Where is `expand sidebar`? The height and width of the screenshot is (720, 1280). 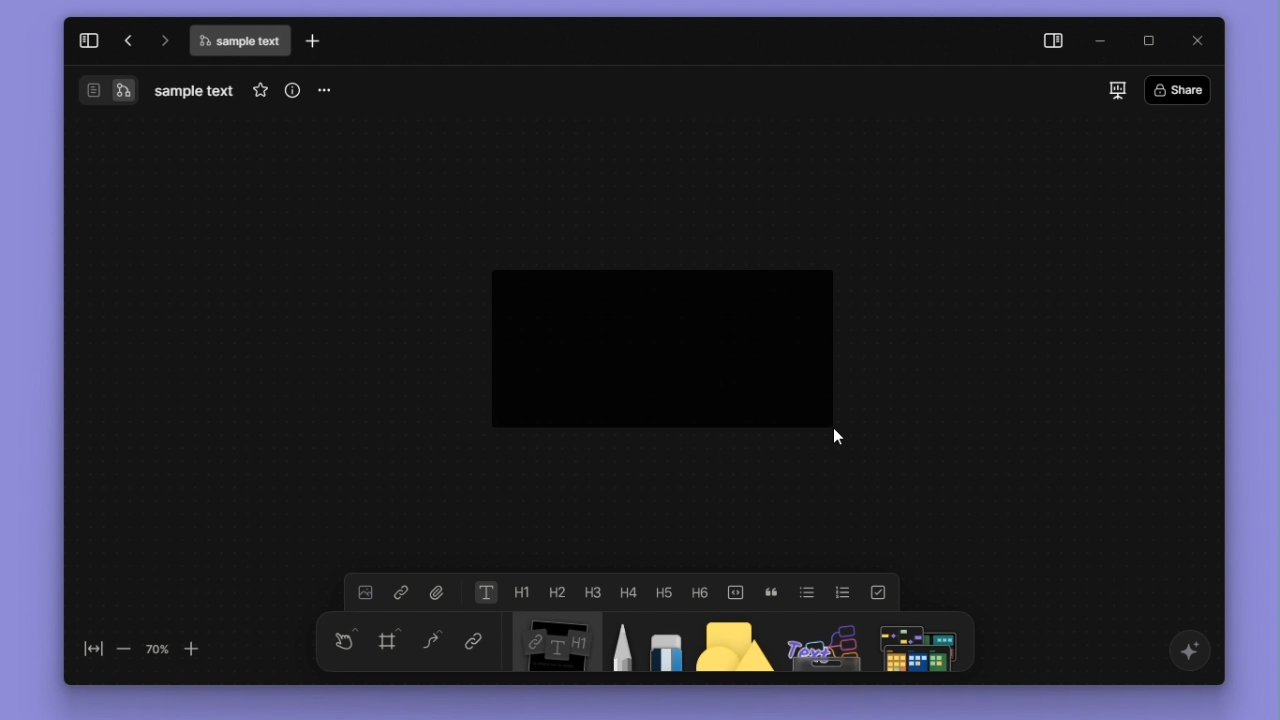
expand sidebar is located at coordinates (87, 38).